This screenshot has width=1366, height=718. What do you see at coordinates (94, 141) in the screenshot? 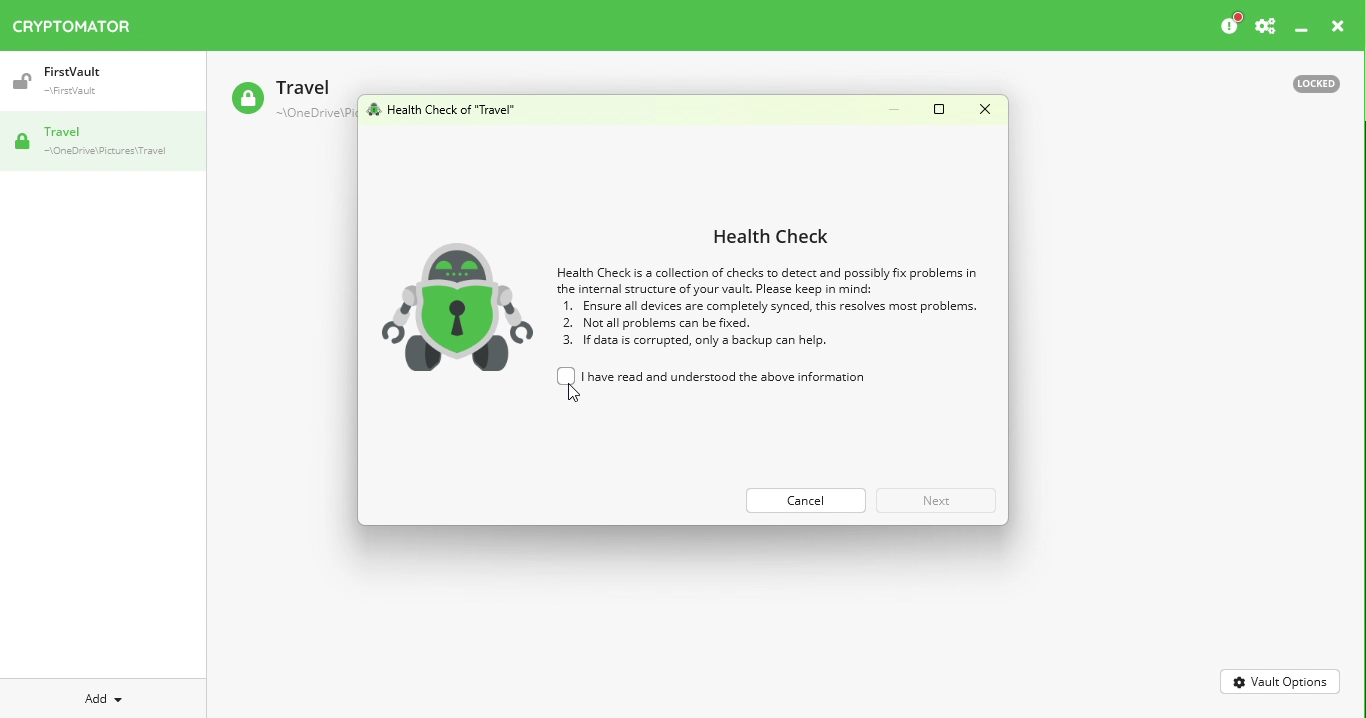
I see `Vault` at bounding box center [94, 141].